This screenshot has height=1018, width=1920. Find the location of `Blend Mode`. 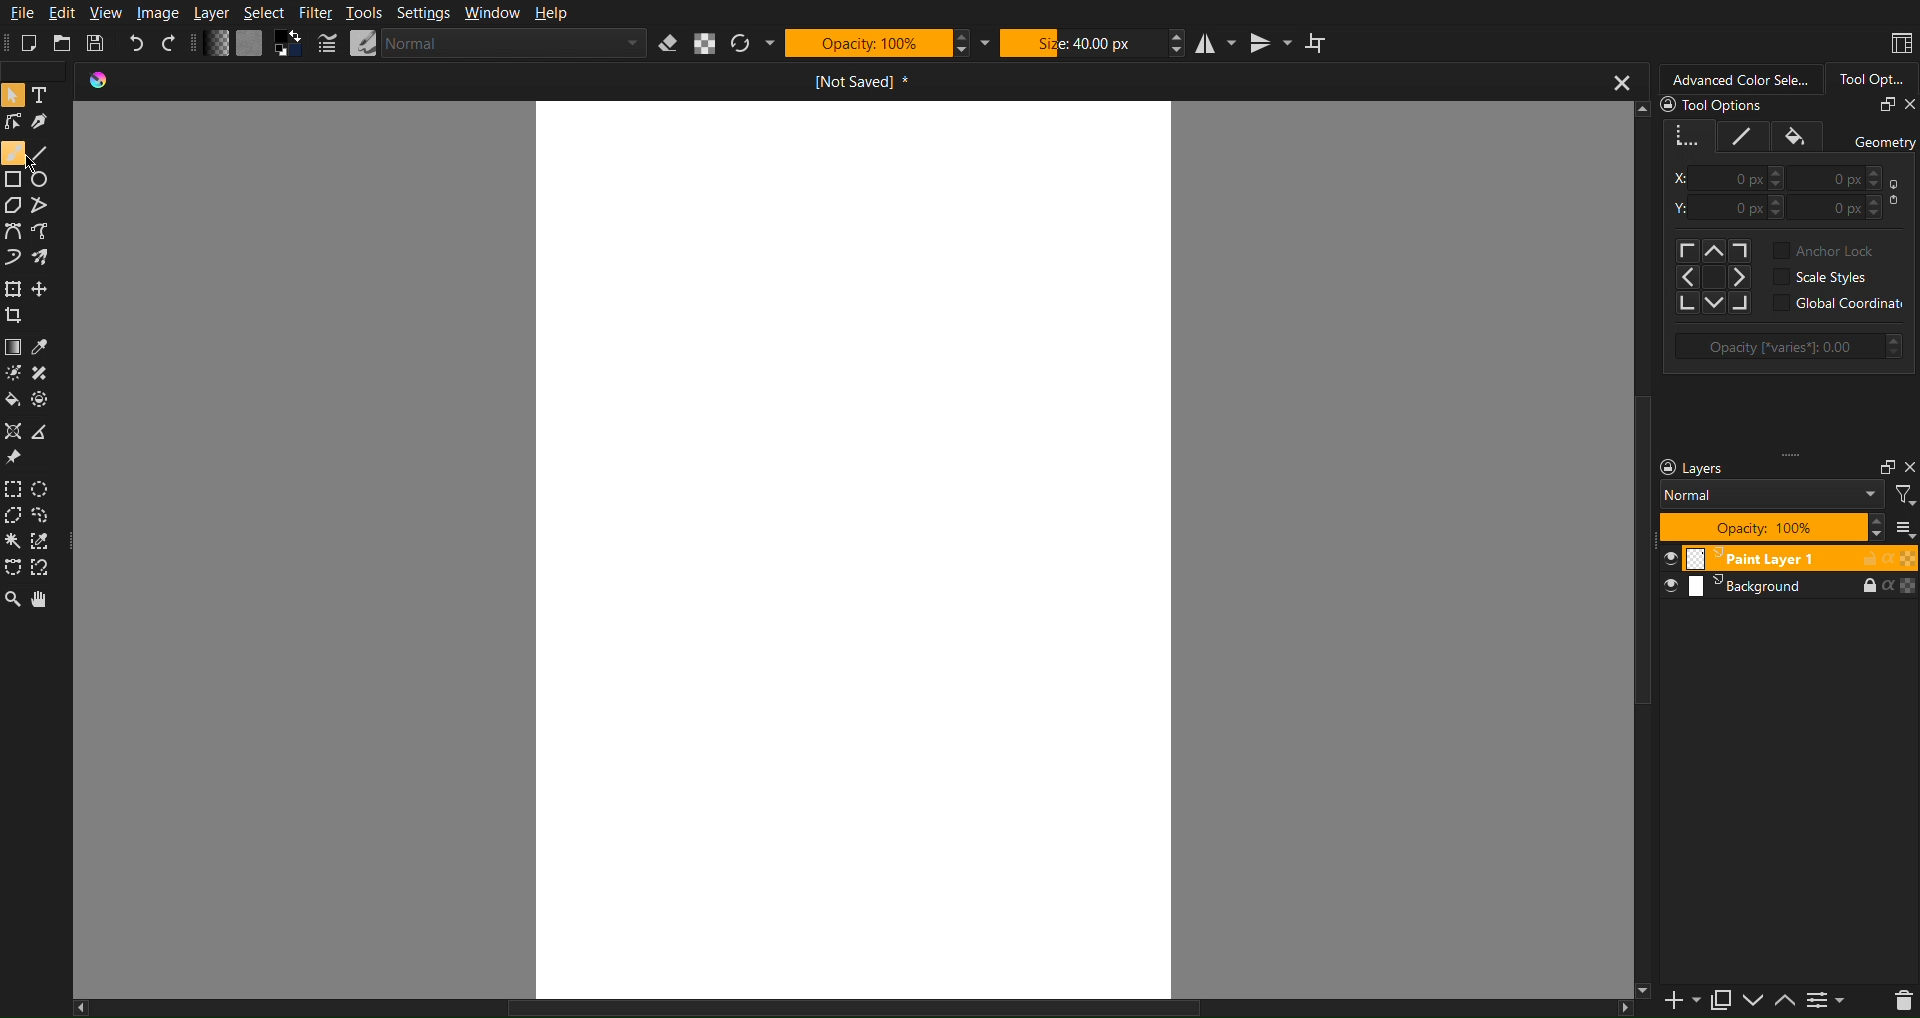

Blend Mode is located at coordinates (1773, 495).